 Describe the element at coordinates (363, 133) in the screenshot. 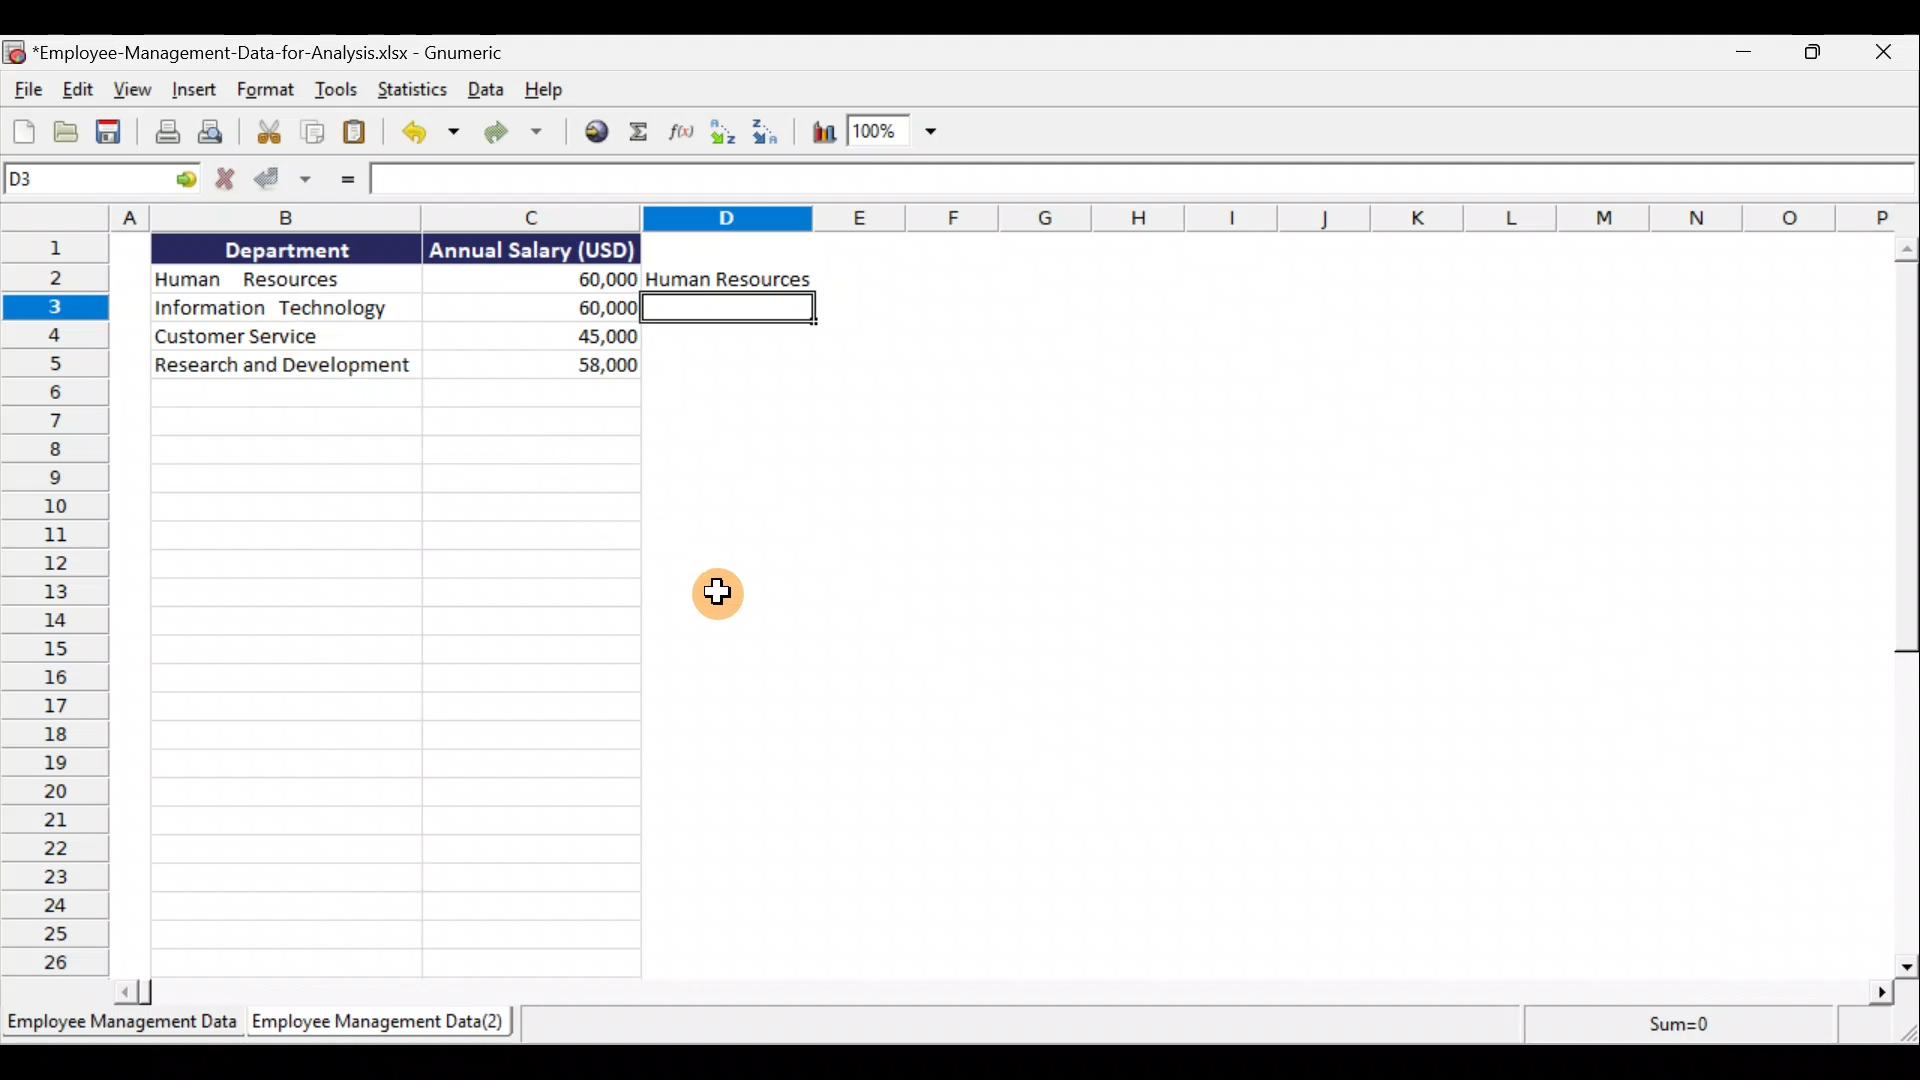

I see `Paste the clipboard` at that location.